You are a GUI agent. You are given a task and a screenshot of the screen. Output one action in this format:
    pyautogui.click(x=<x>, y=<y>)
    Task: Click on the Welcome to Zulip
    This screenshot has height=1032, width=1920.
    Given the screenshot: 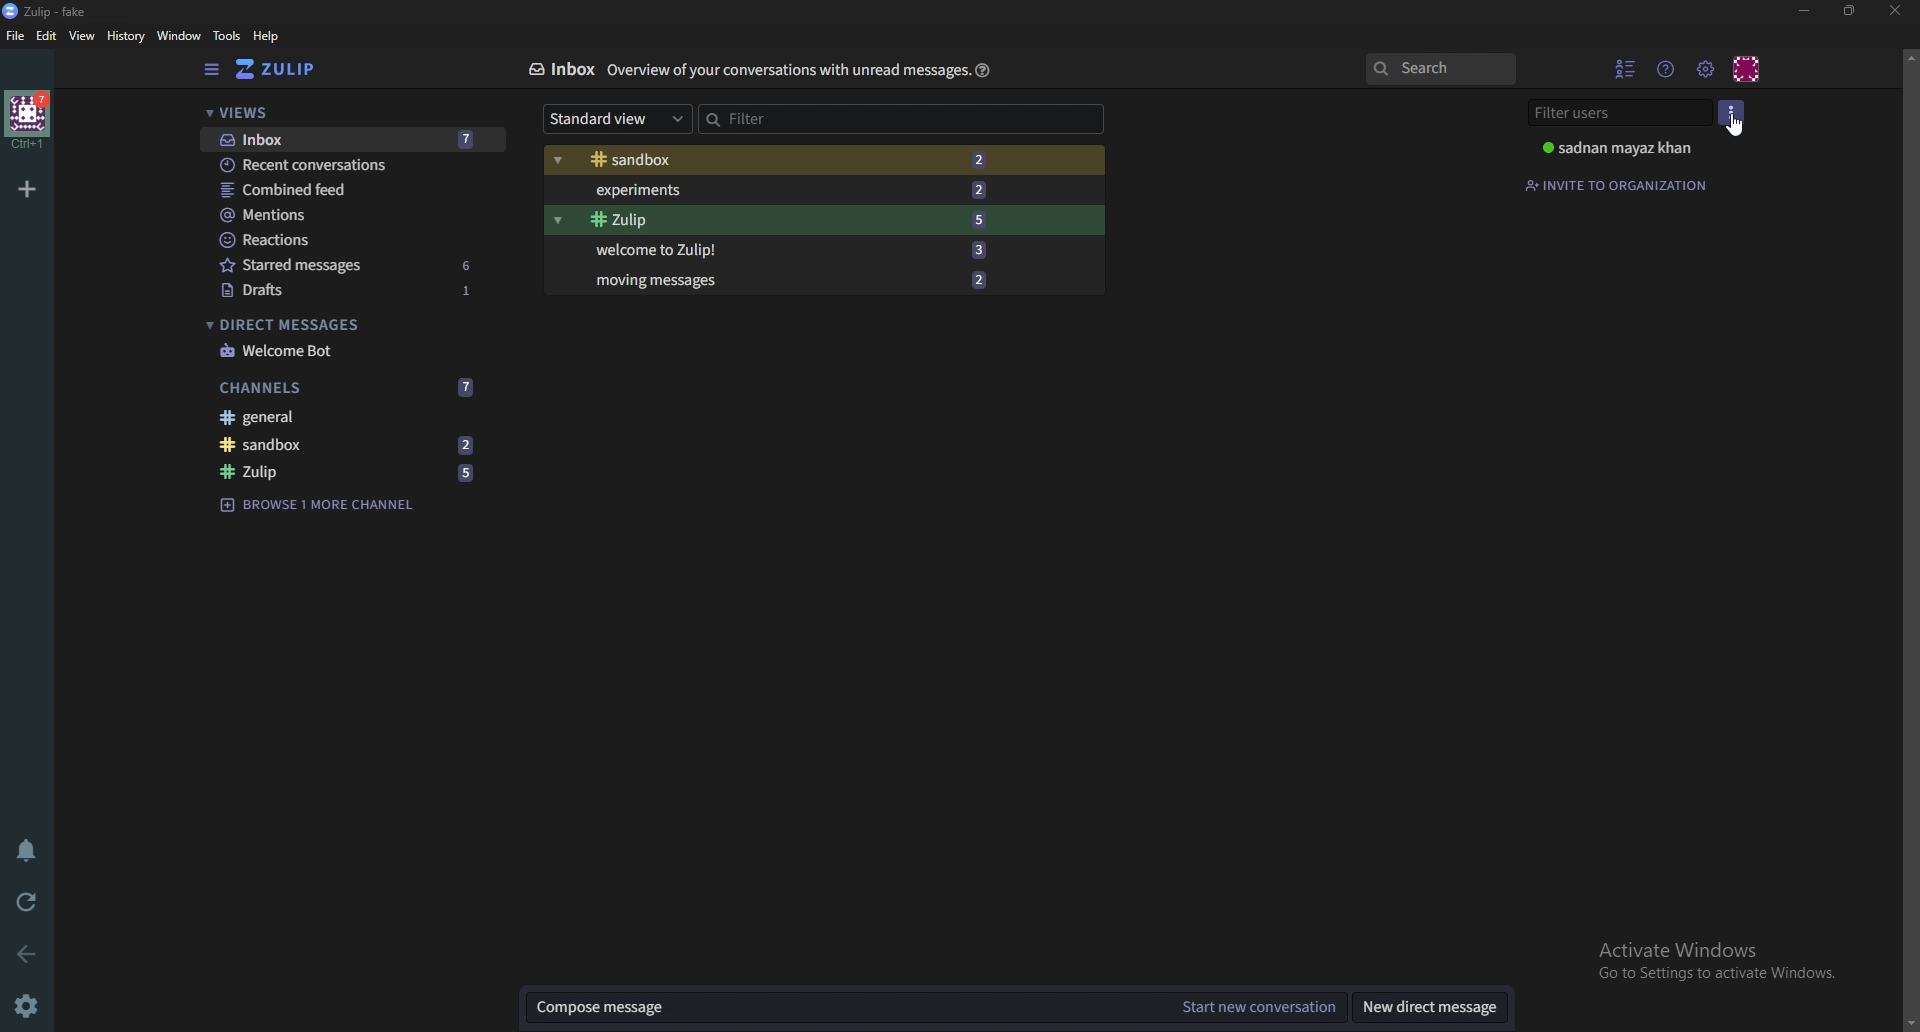 What is the action you would take?
    pyautogui.click(x=786, y=248)
    